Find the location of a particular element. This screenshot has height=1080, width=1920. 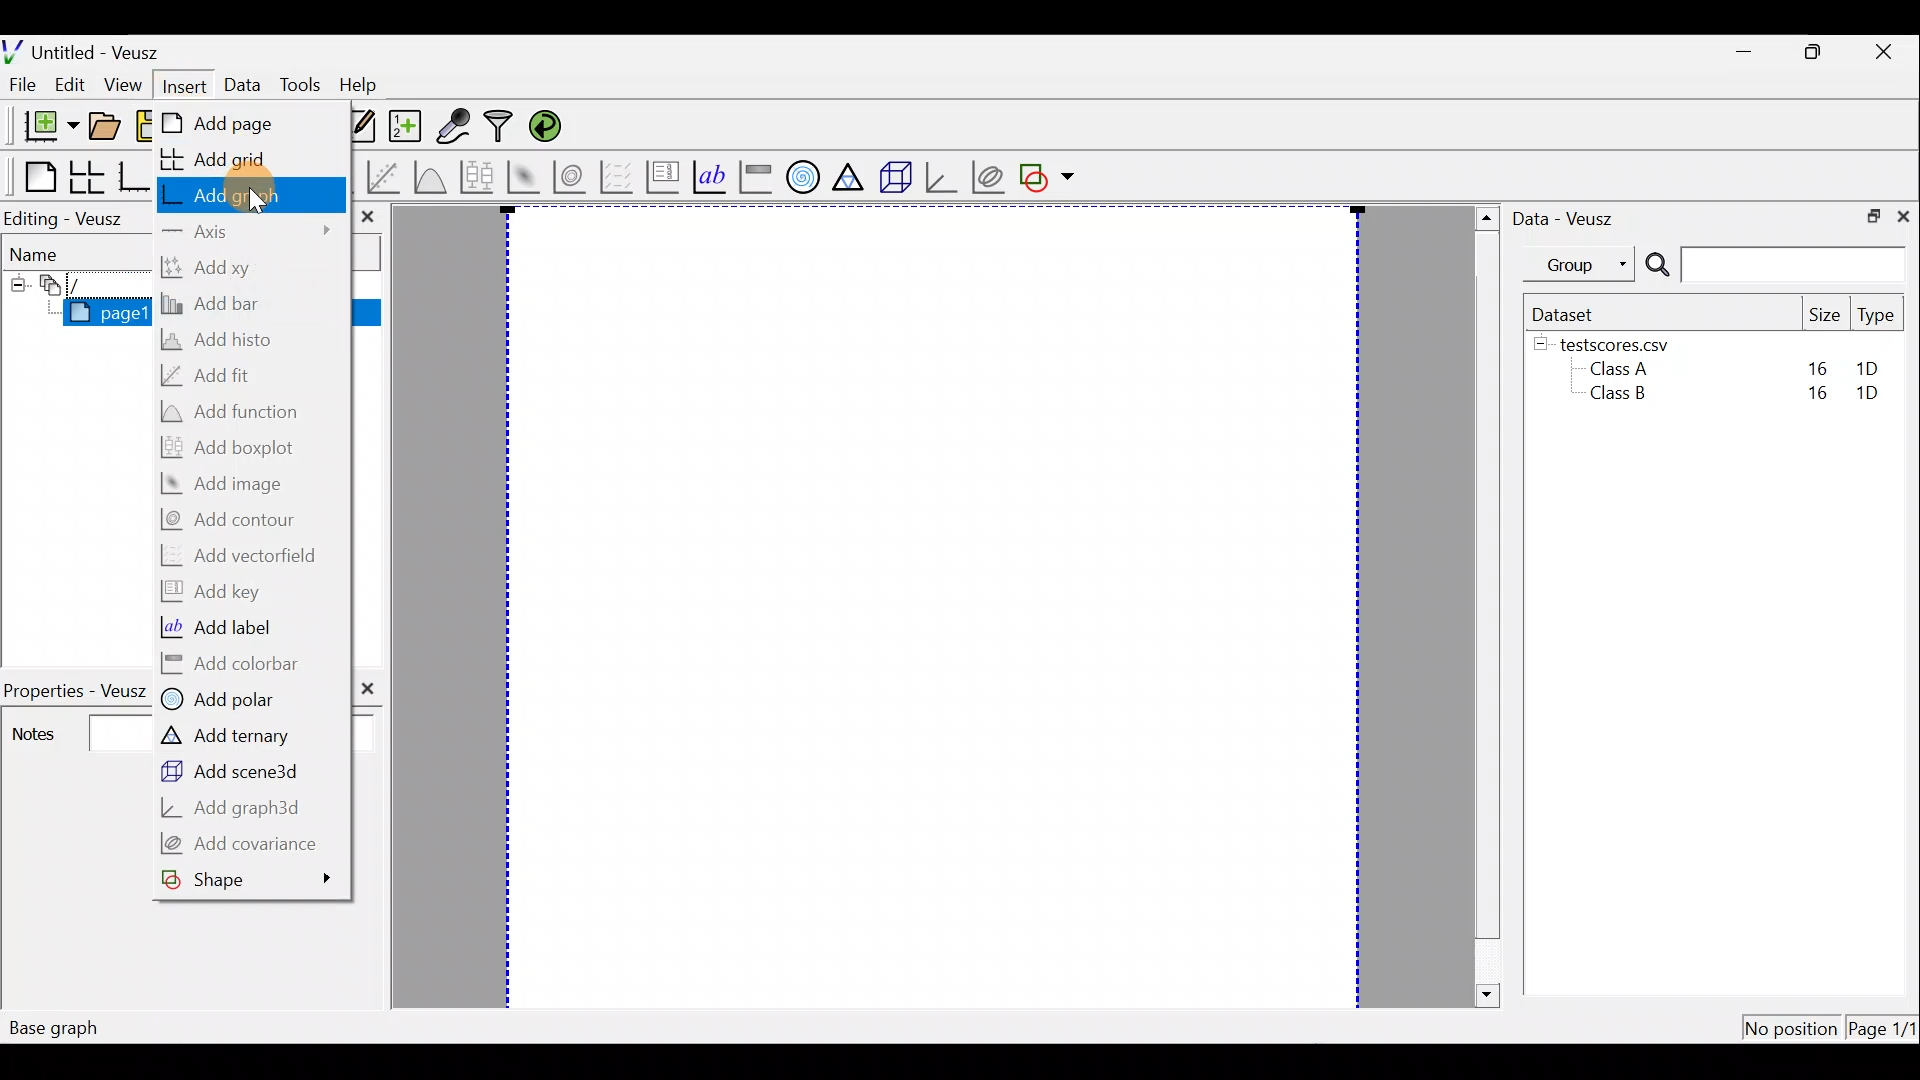

Add colorbar is located at coordinates (234, 663).